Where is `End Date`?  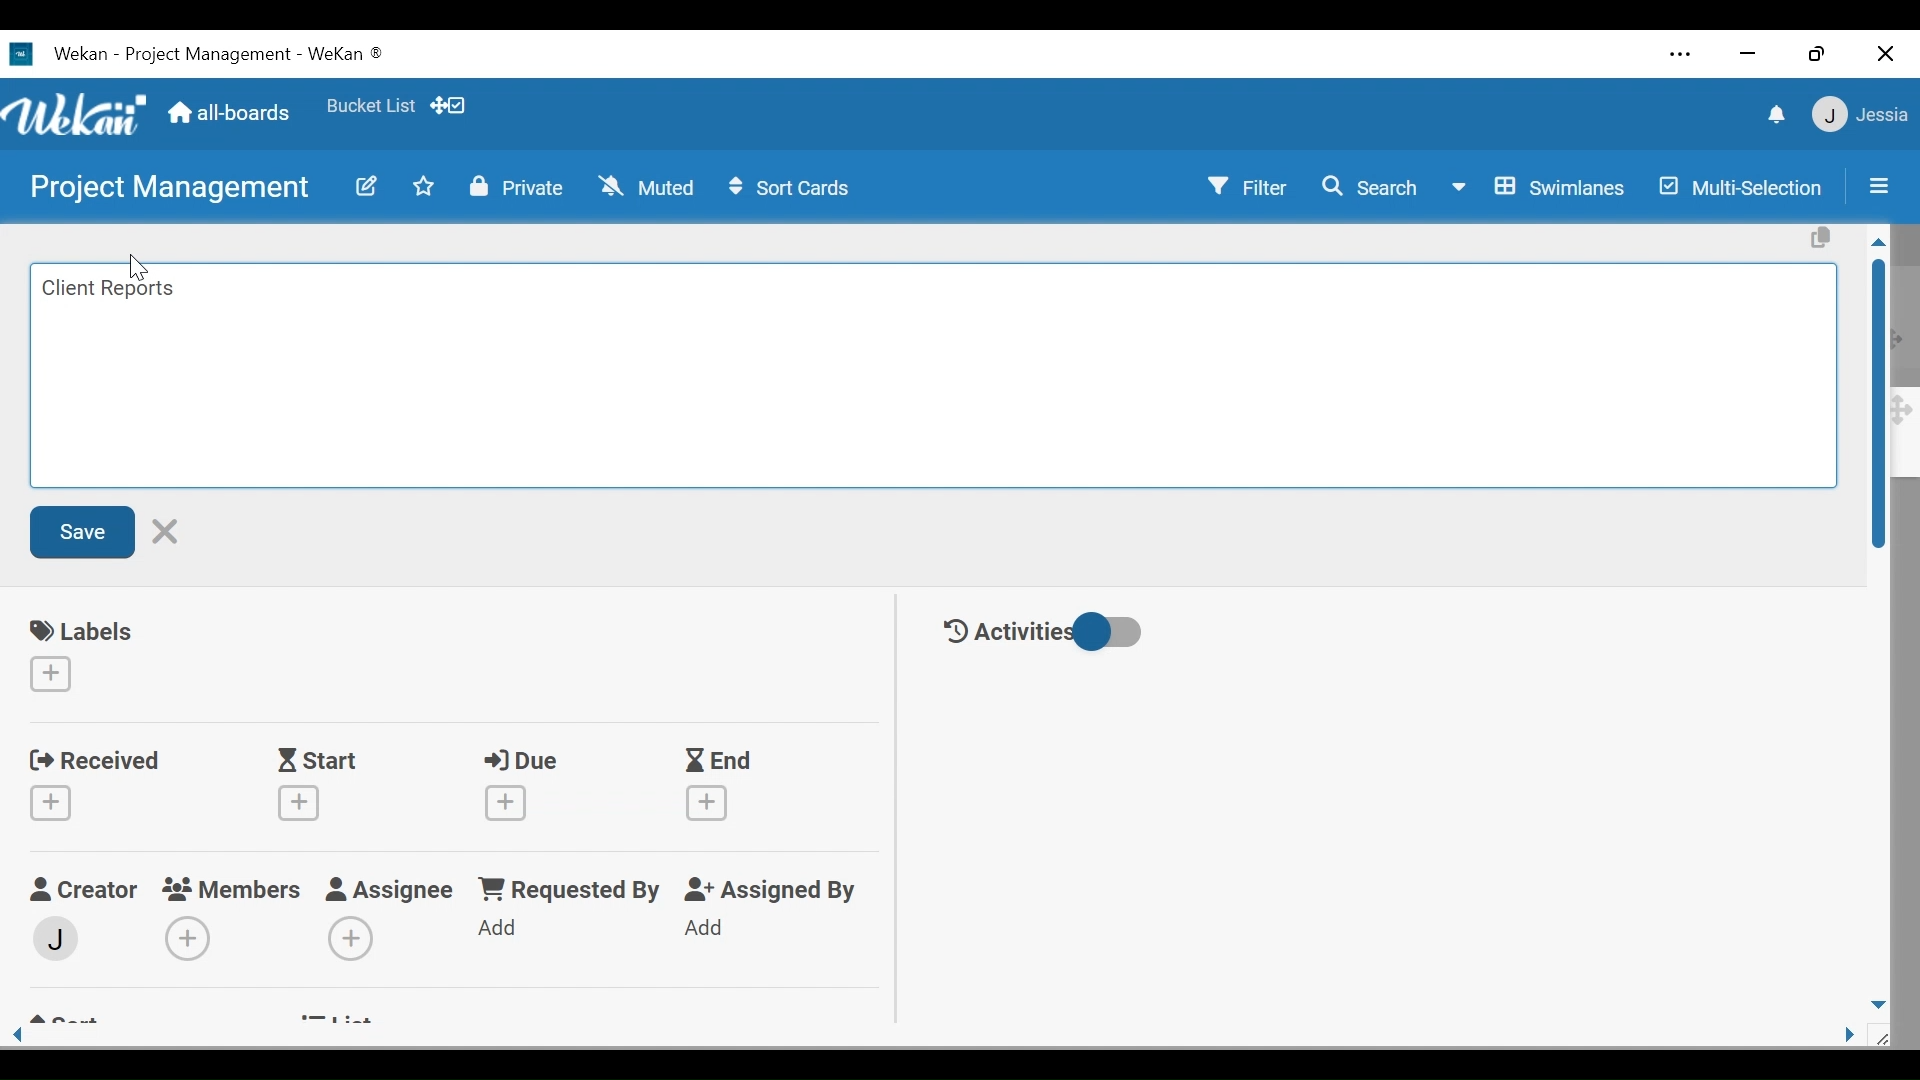
End Date is located at coordinates (721, 759).